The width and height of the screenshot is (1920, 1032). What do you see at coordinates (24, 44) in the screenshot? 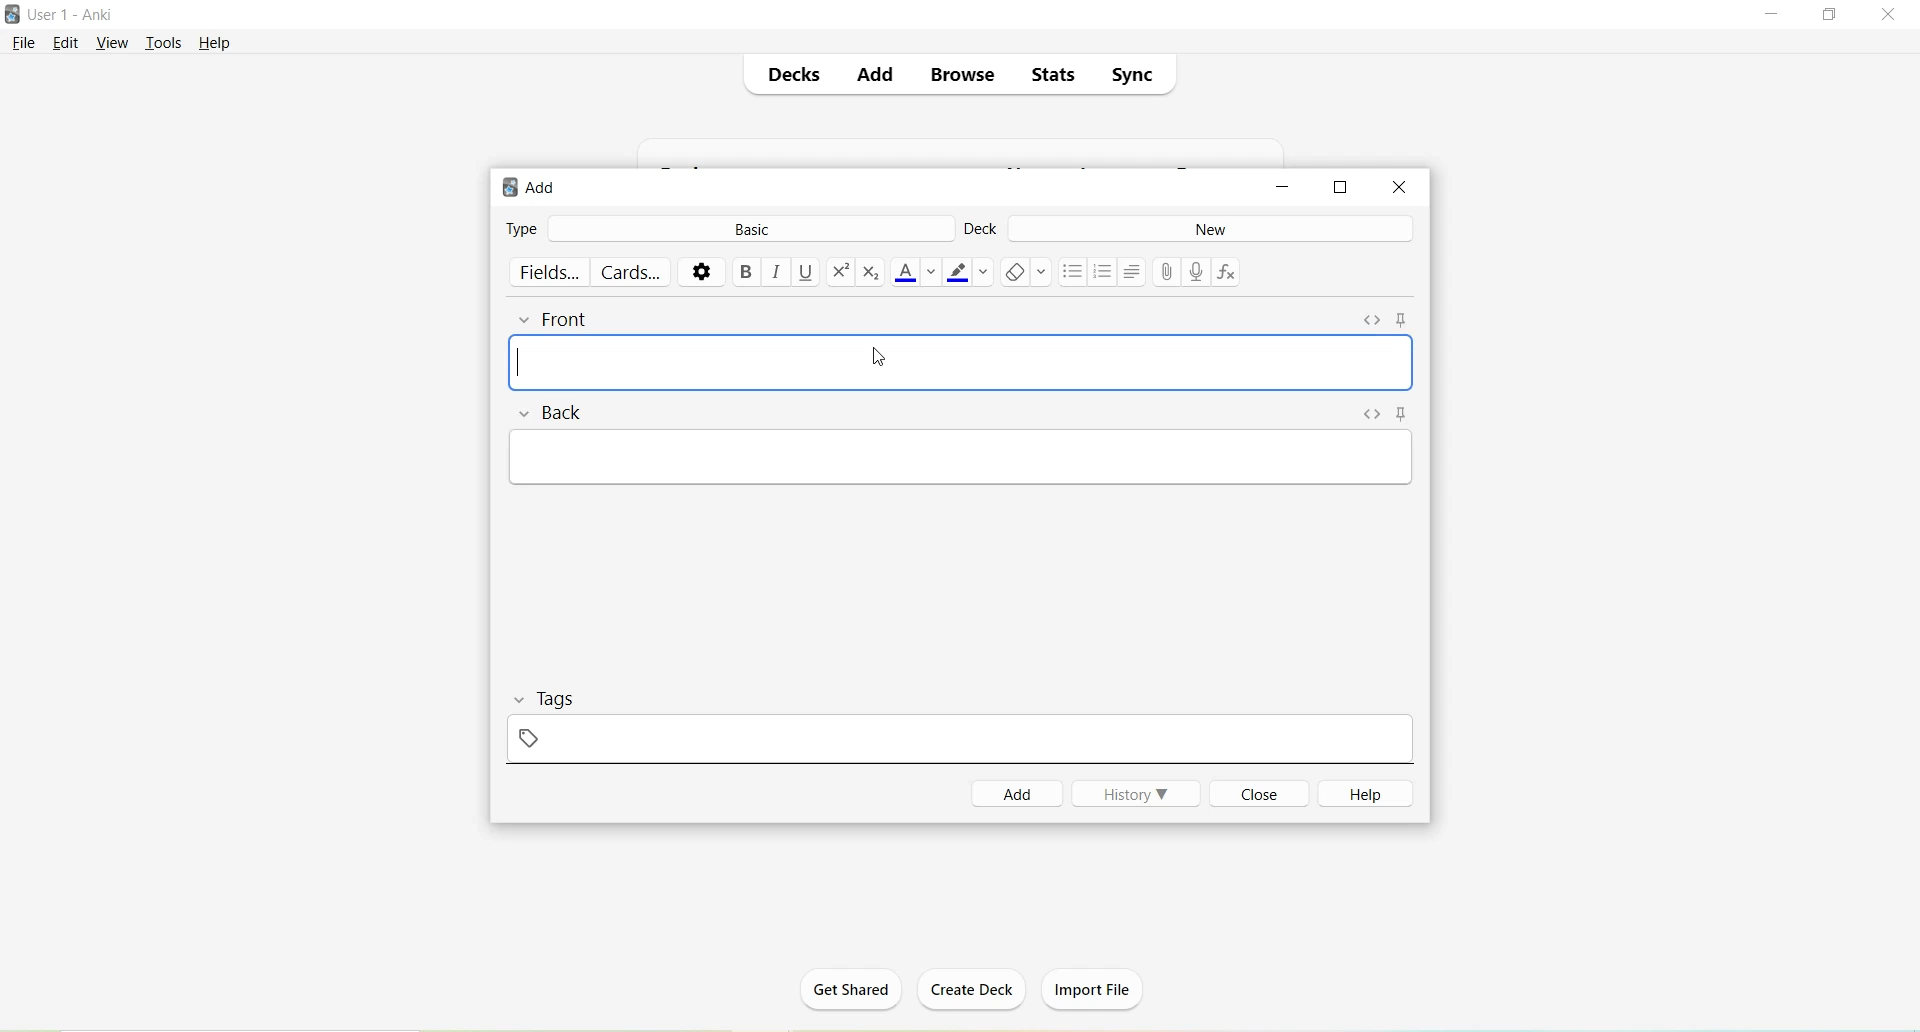
I see `File` at bounding box center [24, 44].